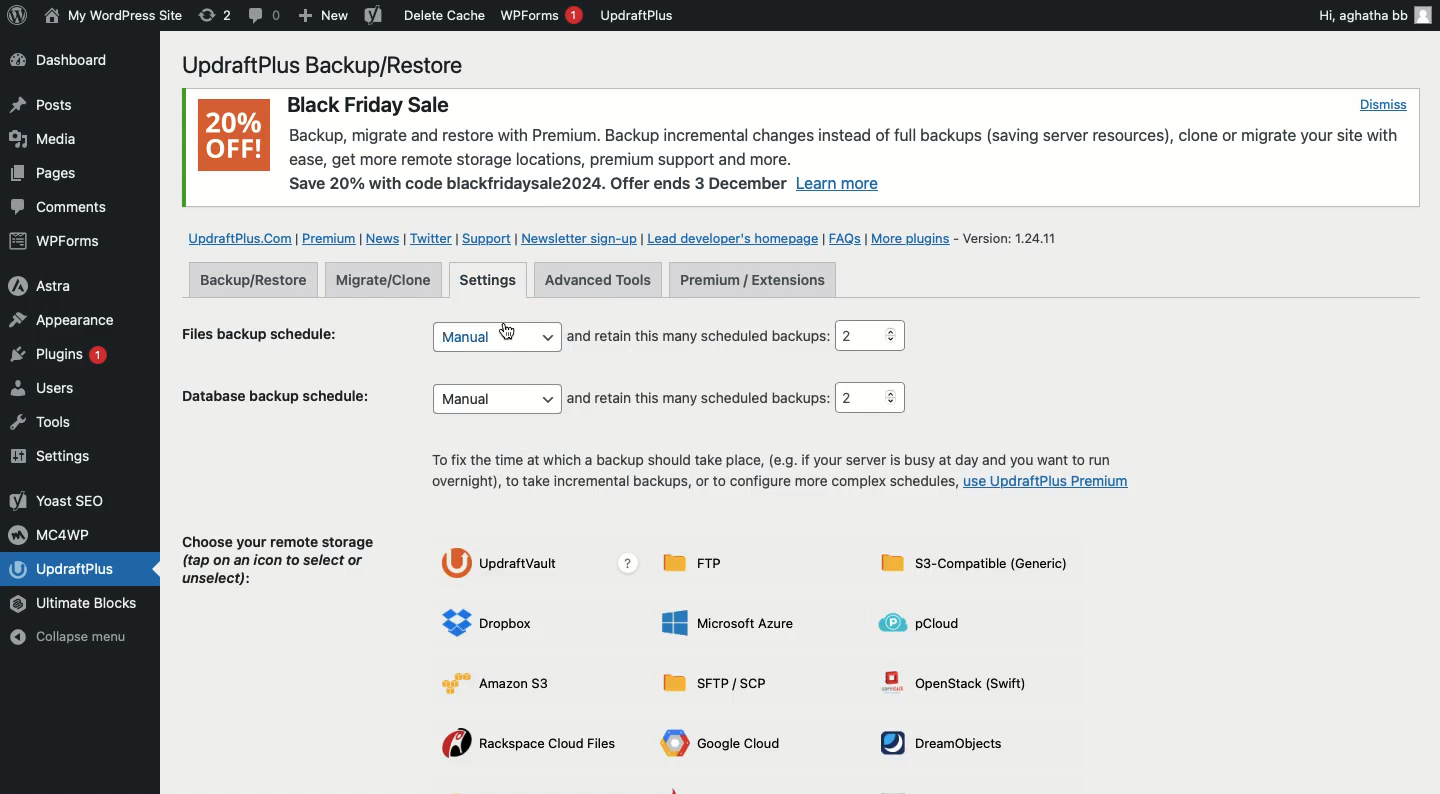 This screenshot has height=794, width=1440. What do you see at coordinates (576, 238) in the screenshot?
I see `Newsletter sign up` at bounding box center [576, 238].